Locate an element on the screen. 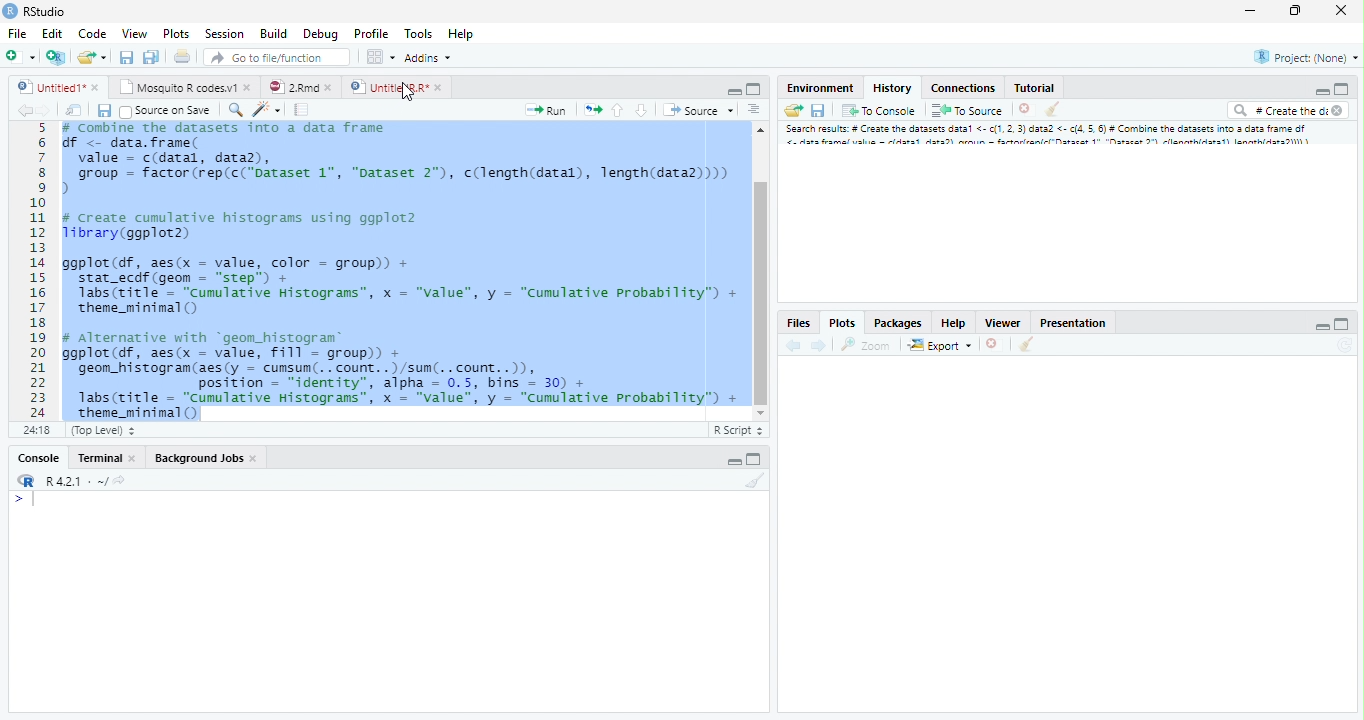 The width and height of the screenshot is (1364, 720). Save is located at coordinates (126, 57).